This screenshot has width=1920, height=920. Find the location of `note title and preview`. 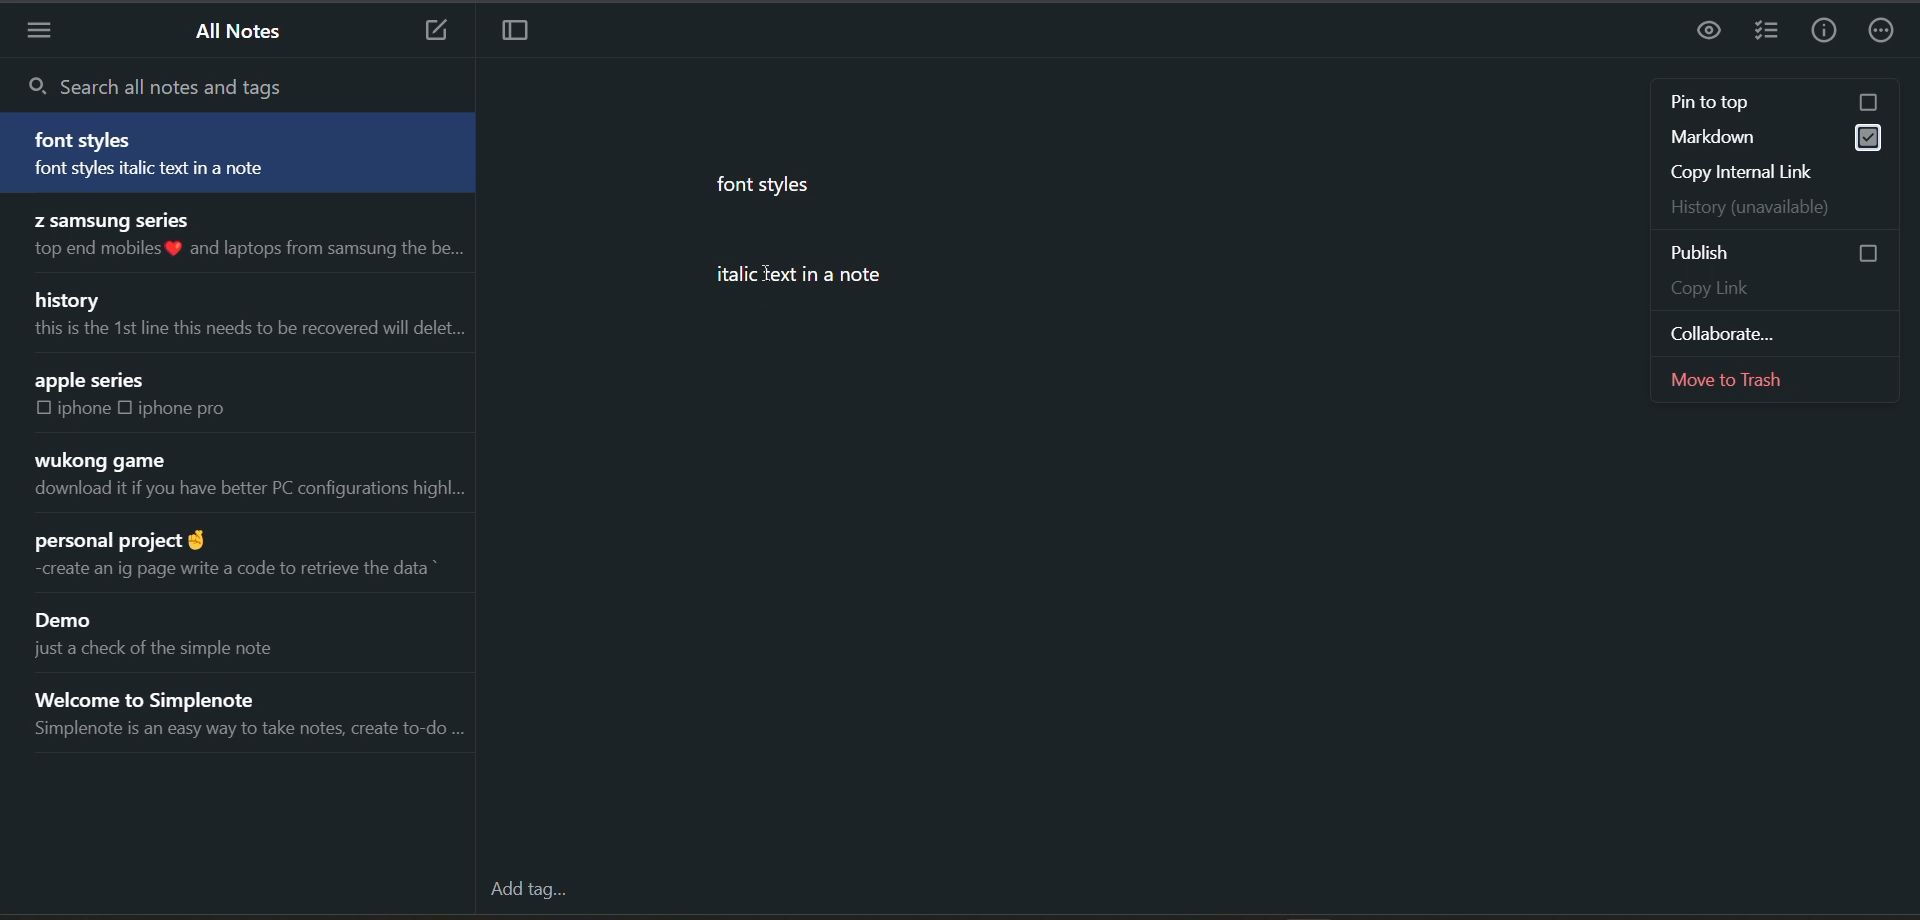

note title and preview is located at coordinates (178, 632).